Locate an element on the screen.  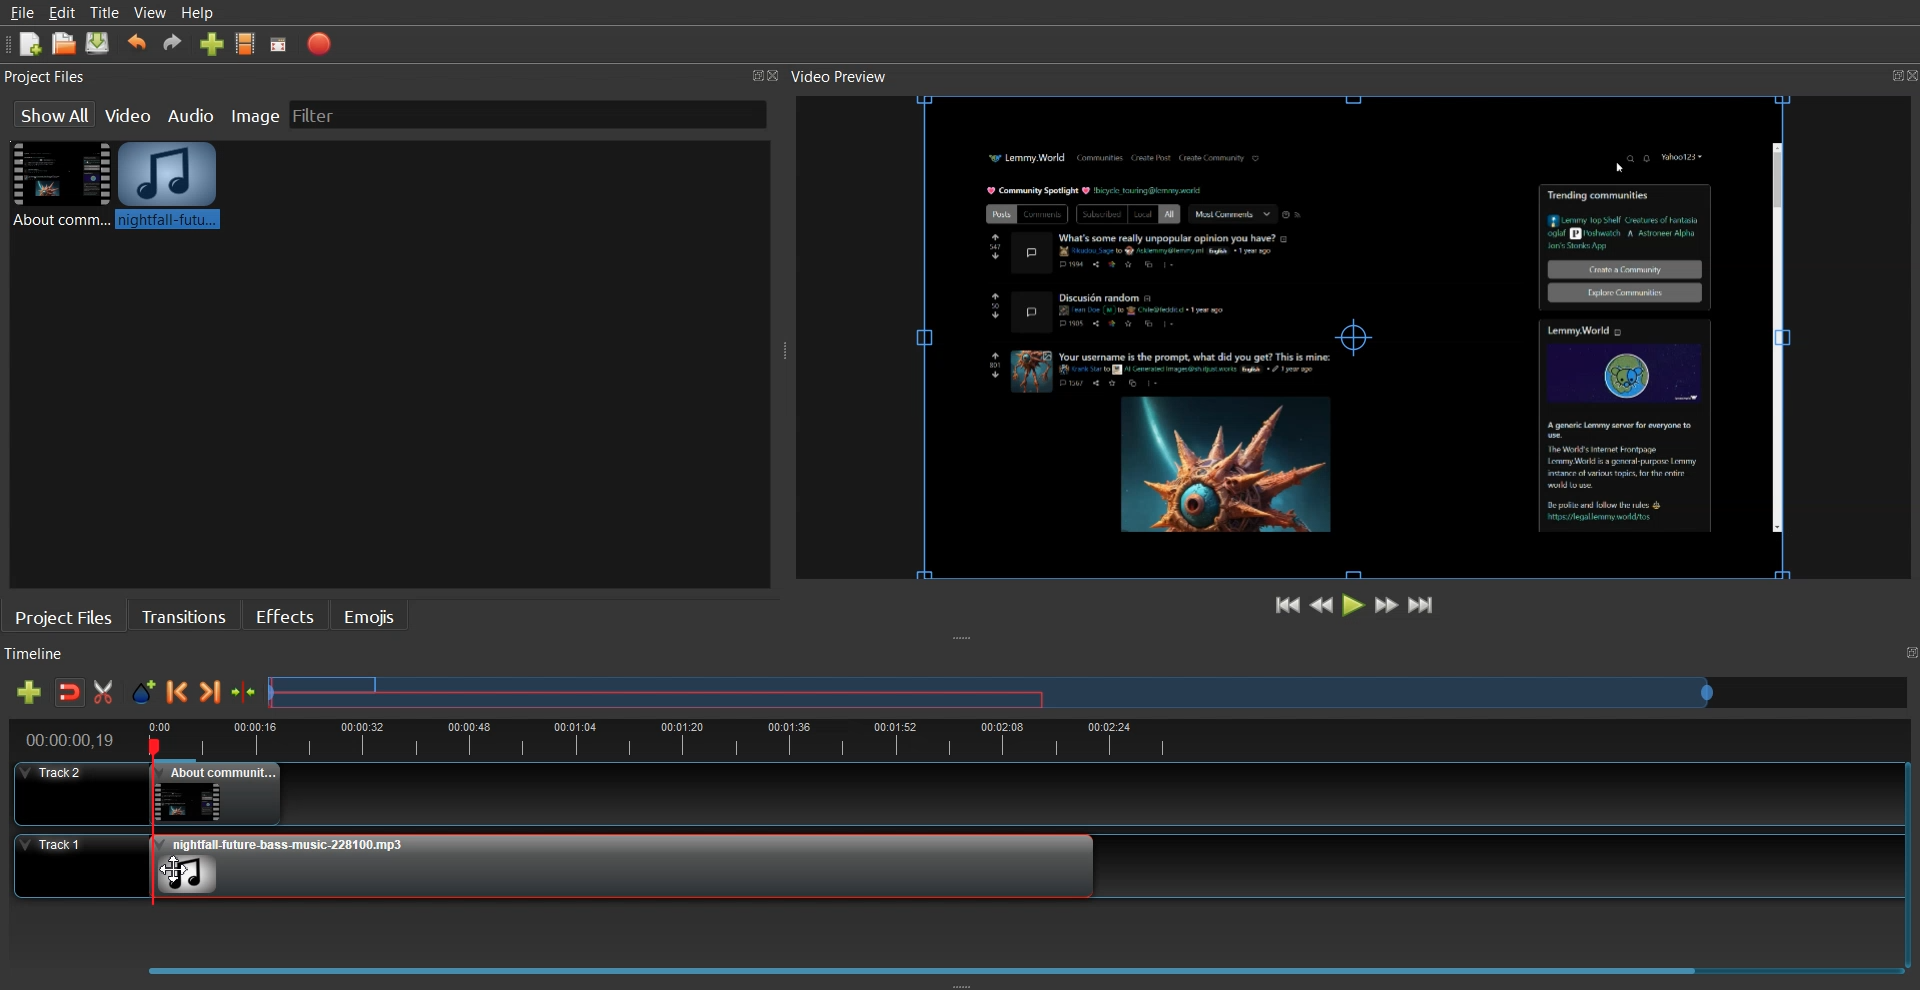
New Project is located at coordinates (31, 45).